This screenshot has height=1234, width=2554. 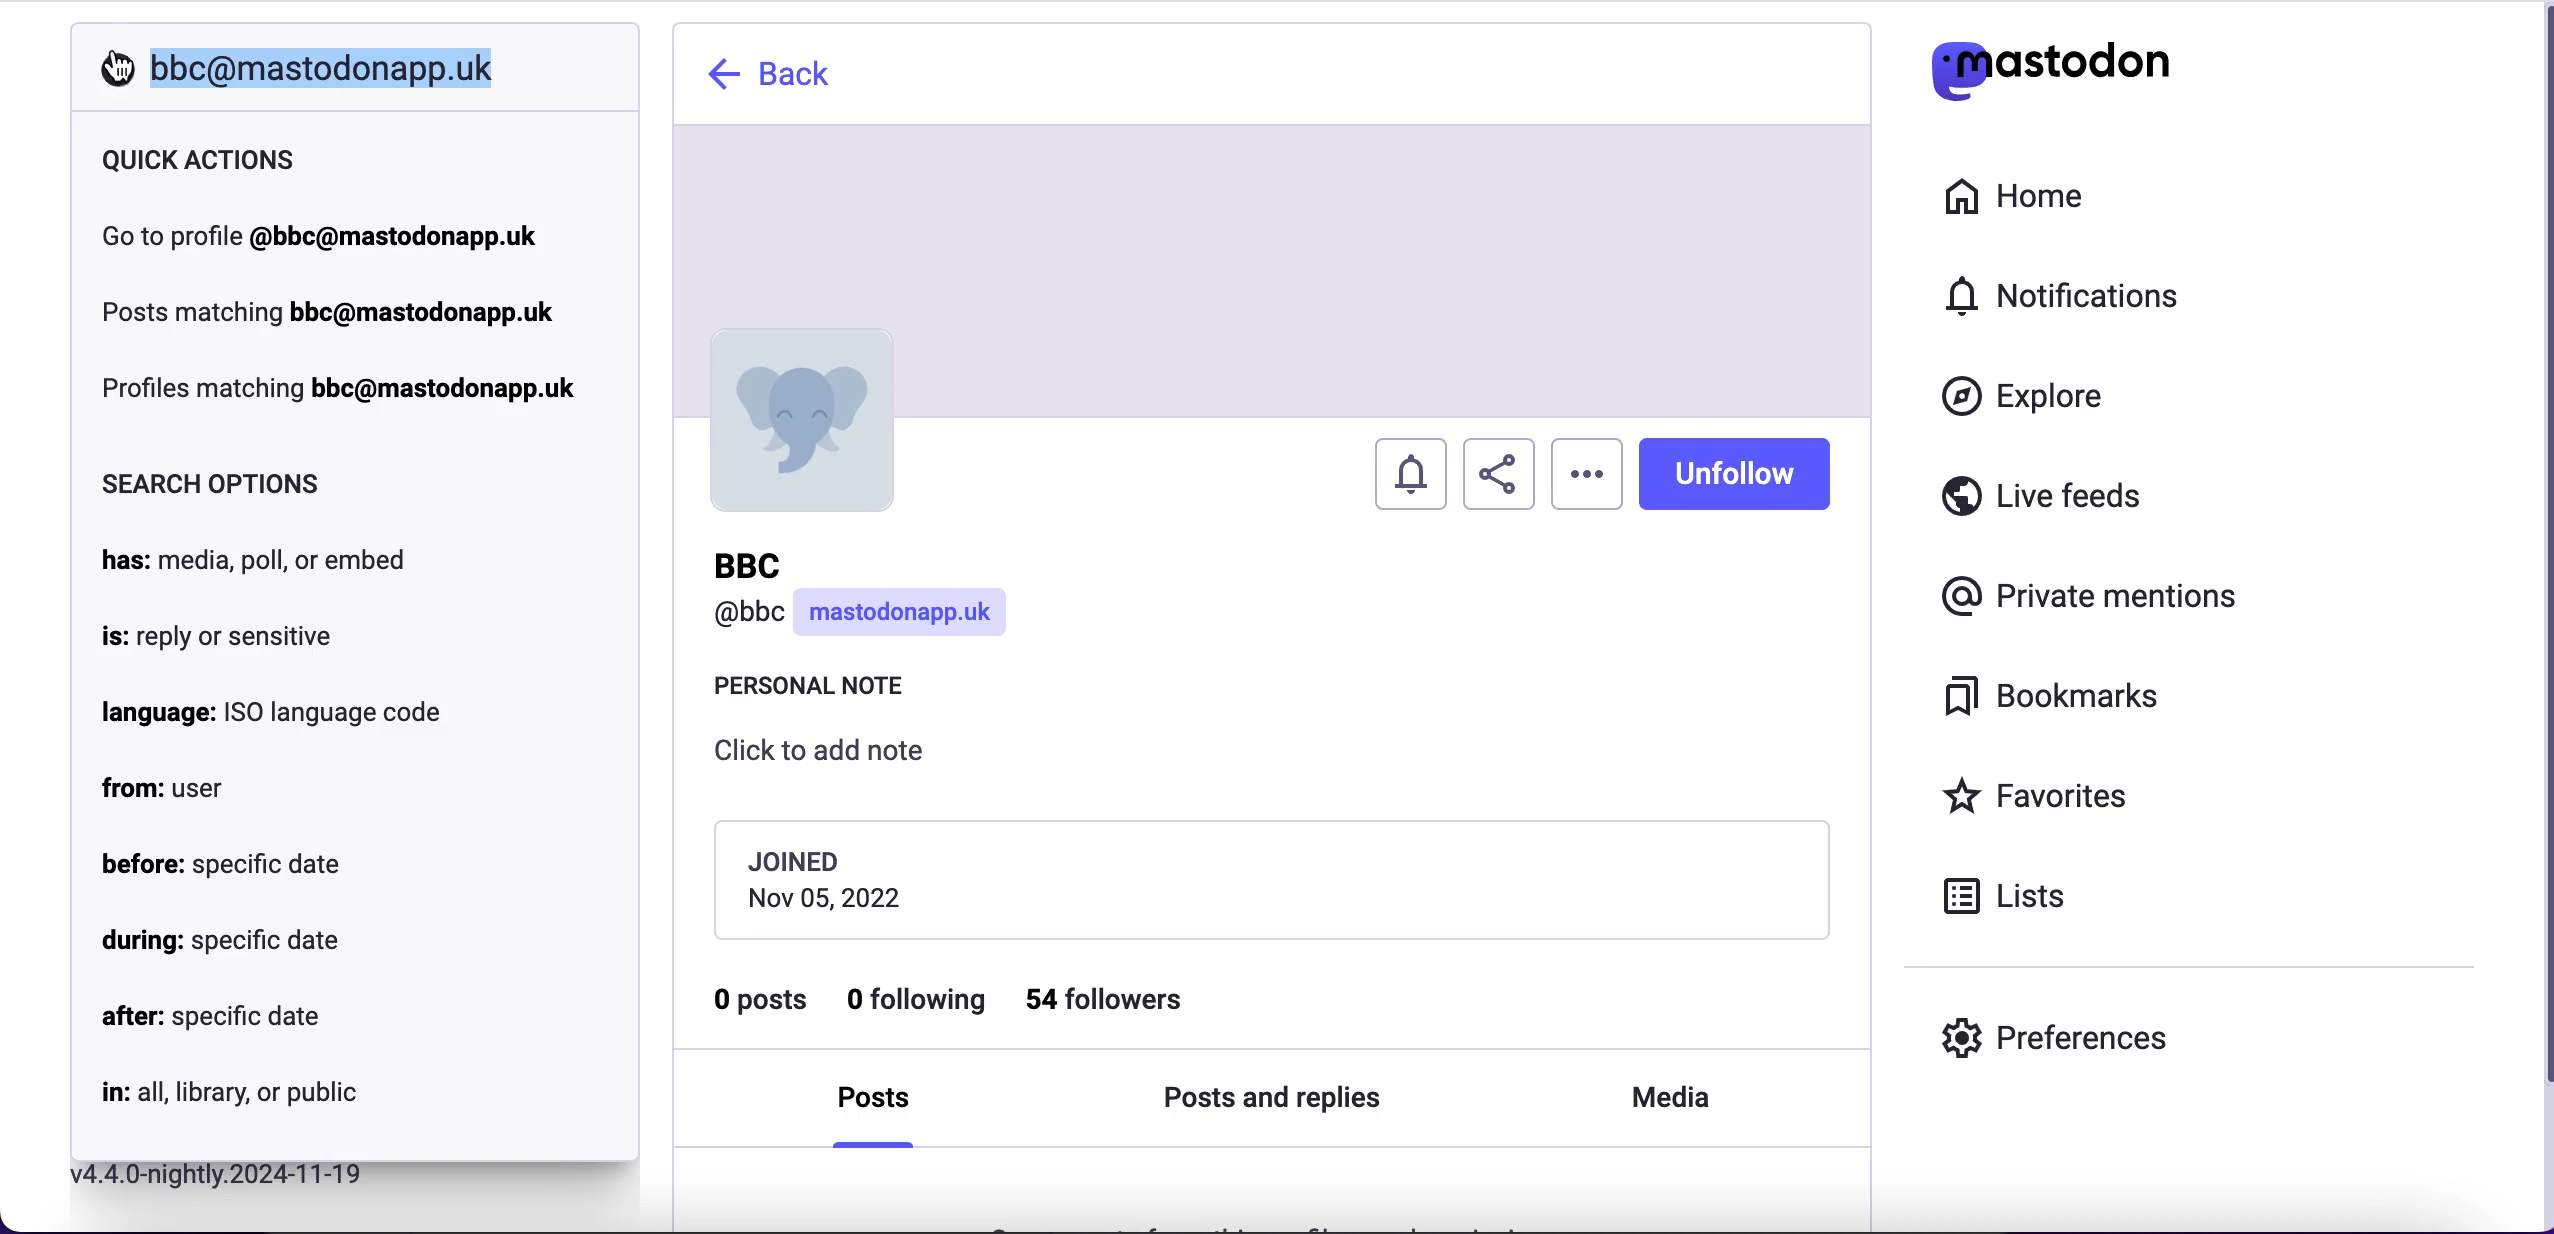 What do you see at coordinates (820, 691) in the screenshot?
I see `personal note` at bounding box center [820, 691].